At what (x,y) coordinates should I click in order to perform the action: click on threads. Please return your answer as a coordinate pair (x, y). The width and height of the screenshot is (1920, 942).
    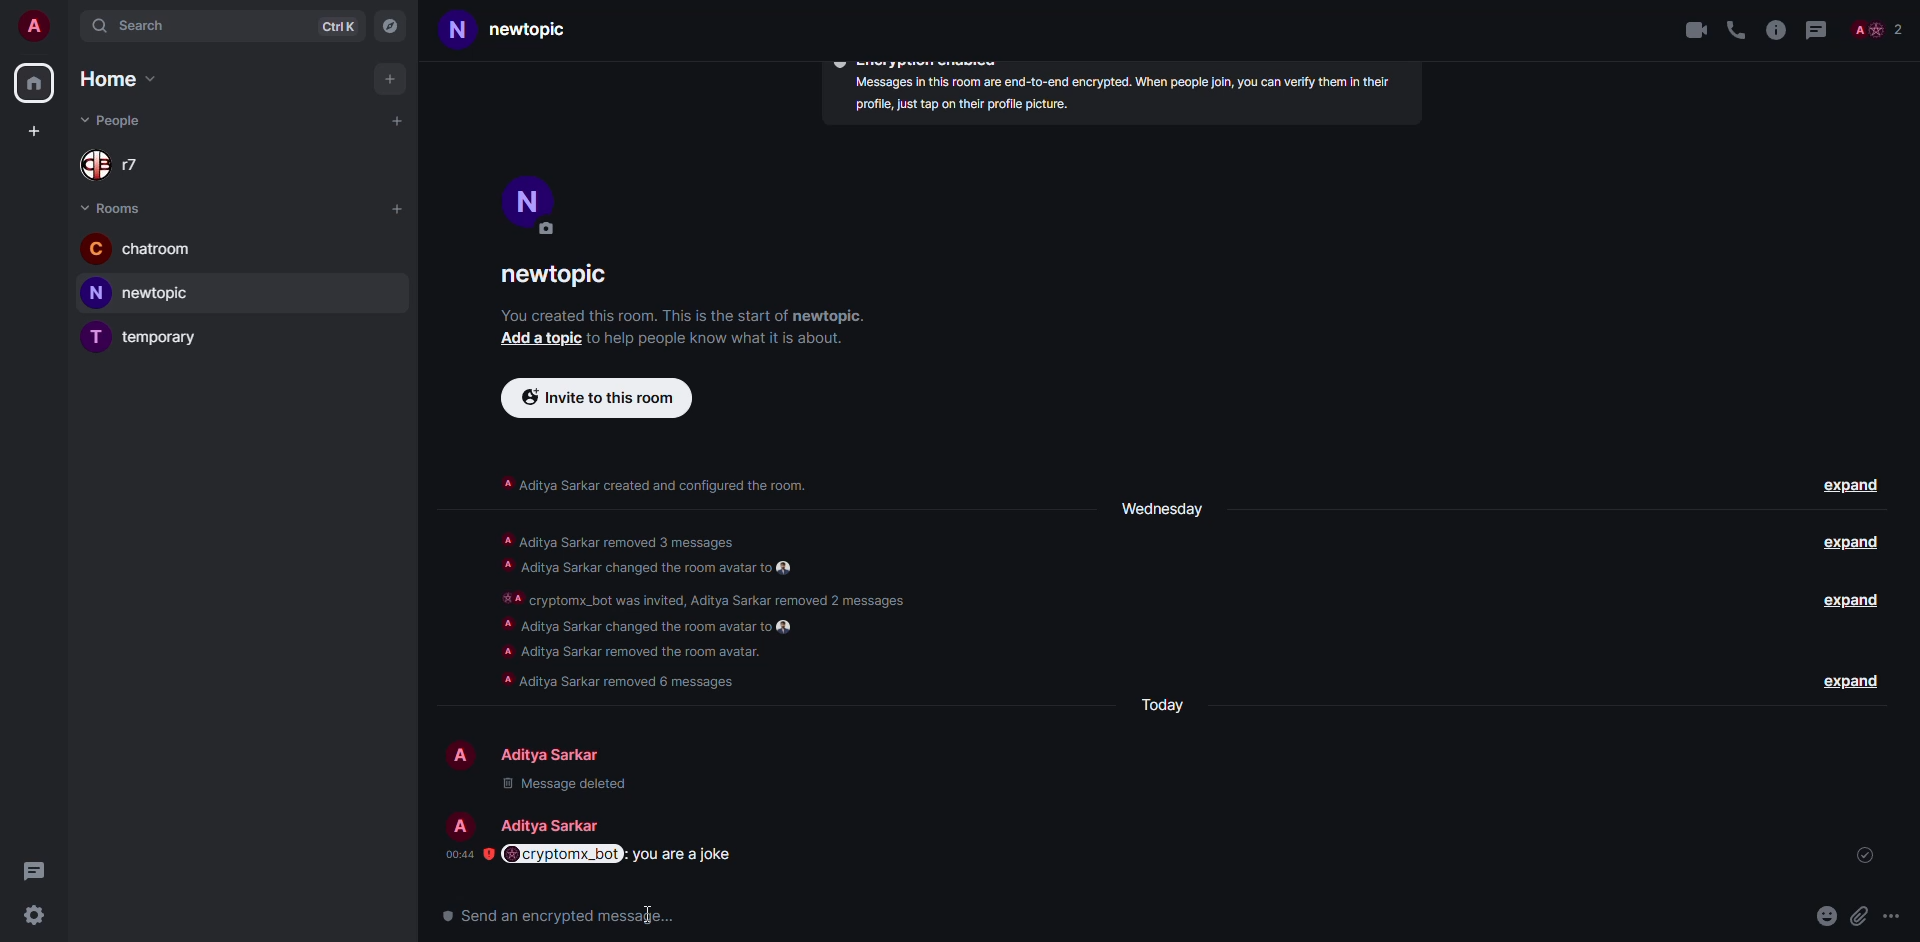
    Looking at the image, I should click on (33, 869).